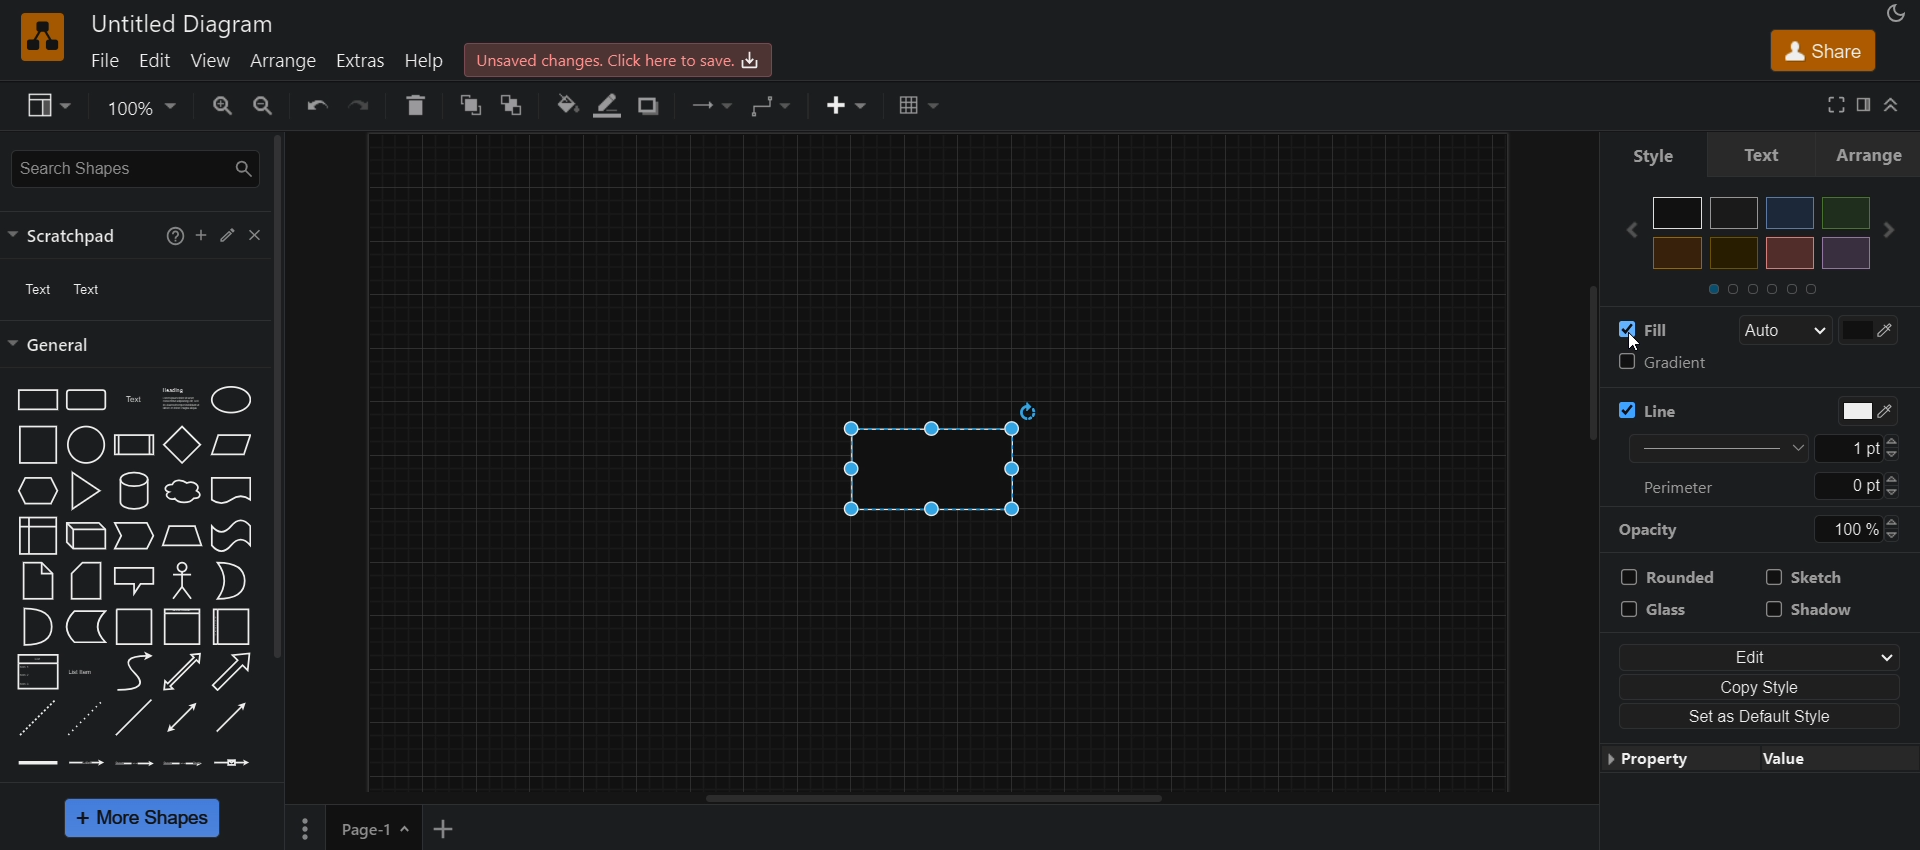 This screenshot has width=1920, height=850. Describe the element at coordinates (62, 289) in the screenshot. I see `text` at that location.